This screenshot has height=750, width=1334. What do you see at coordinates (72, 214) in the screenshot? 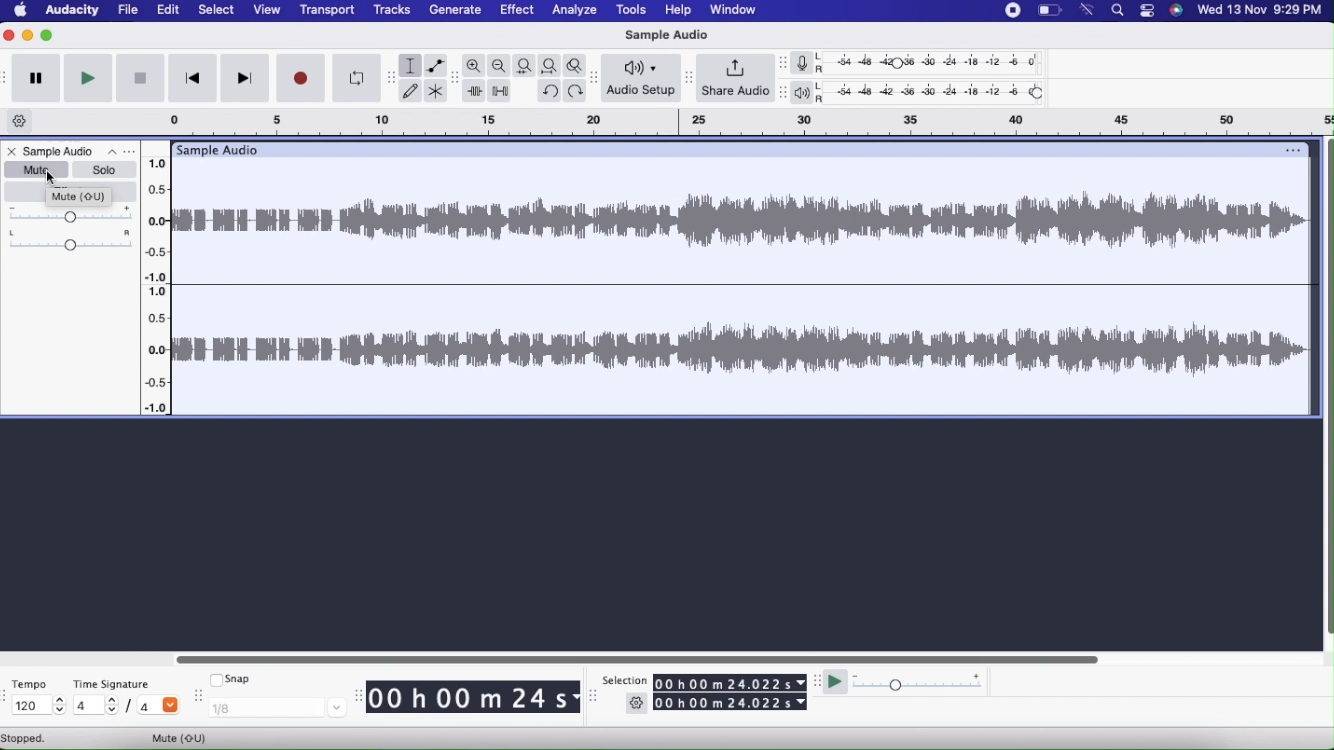
I see `Gain slider` at bounding box center [72, 214].